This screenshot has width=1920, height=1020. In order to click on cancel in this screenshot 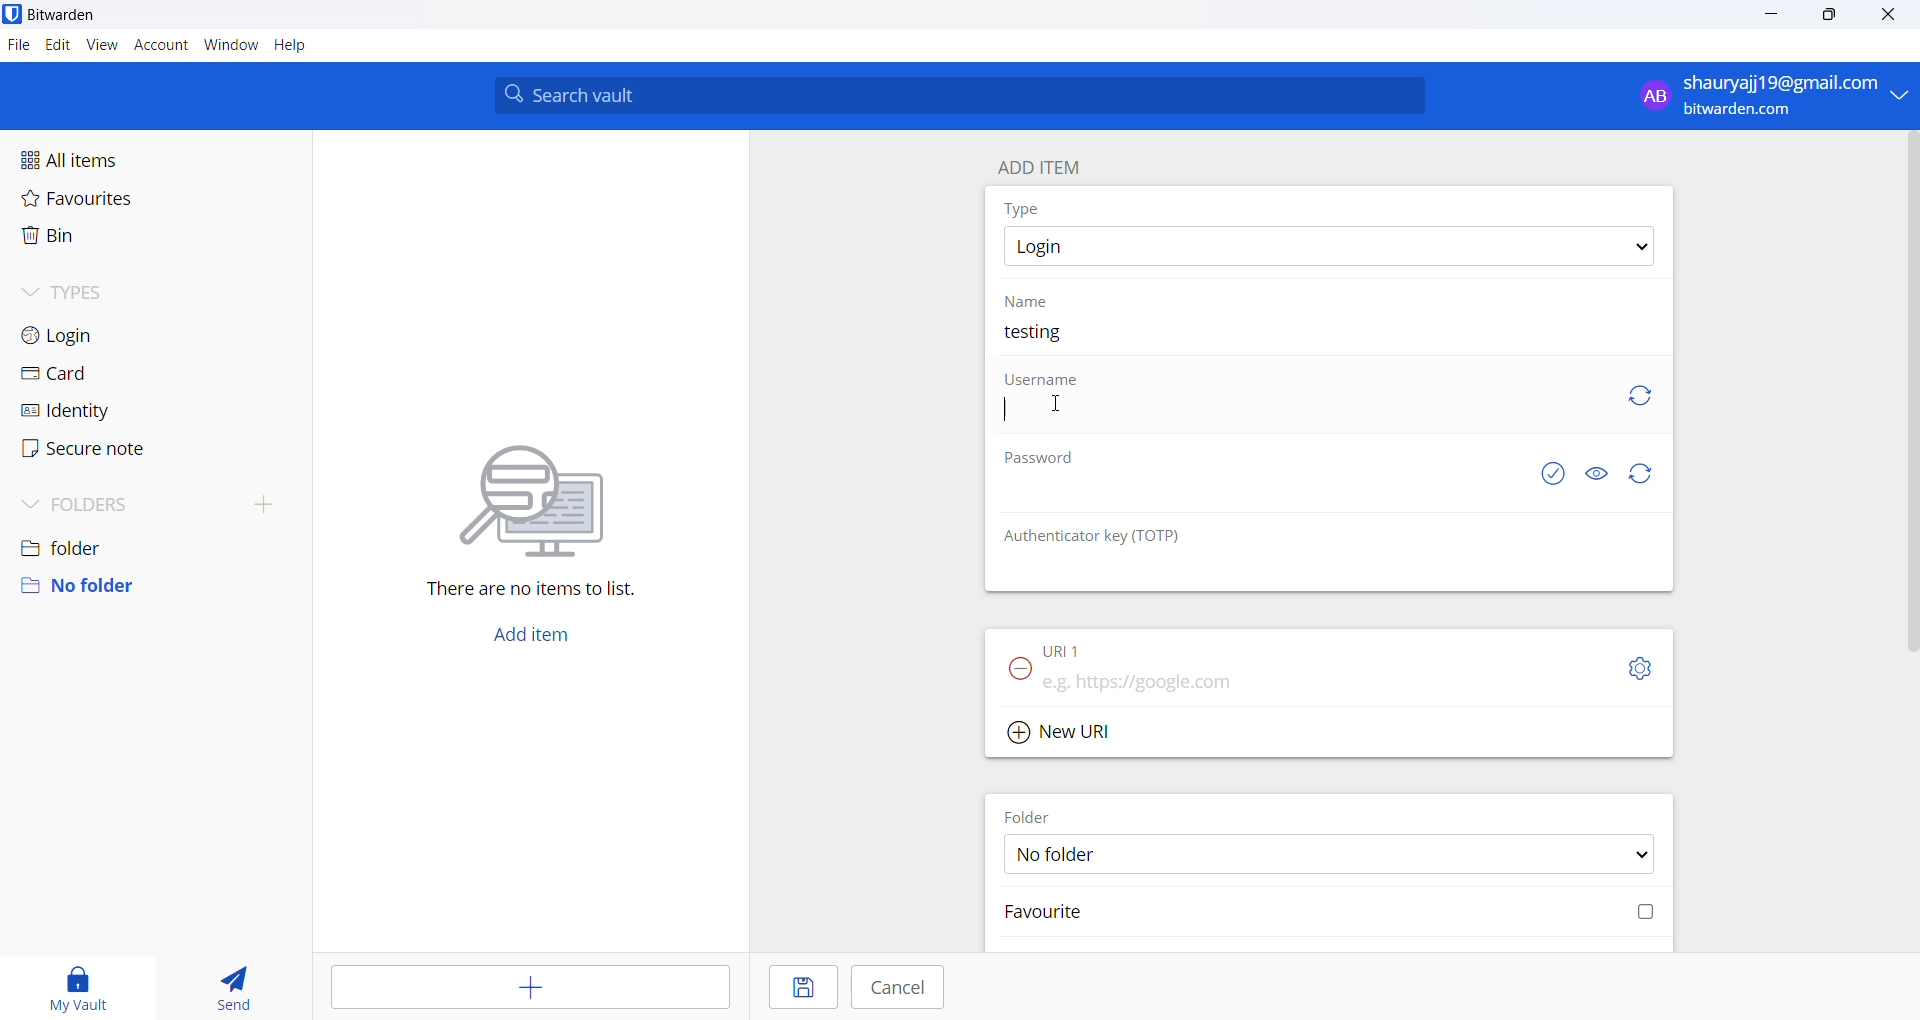, I will do `click(896, 987)`.